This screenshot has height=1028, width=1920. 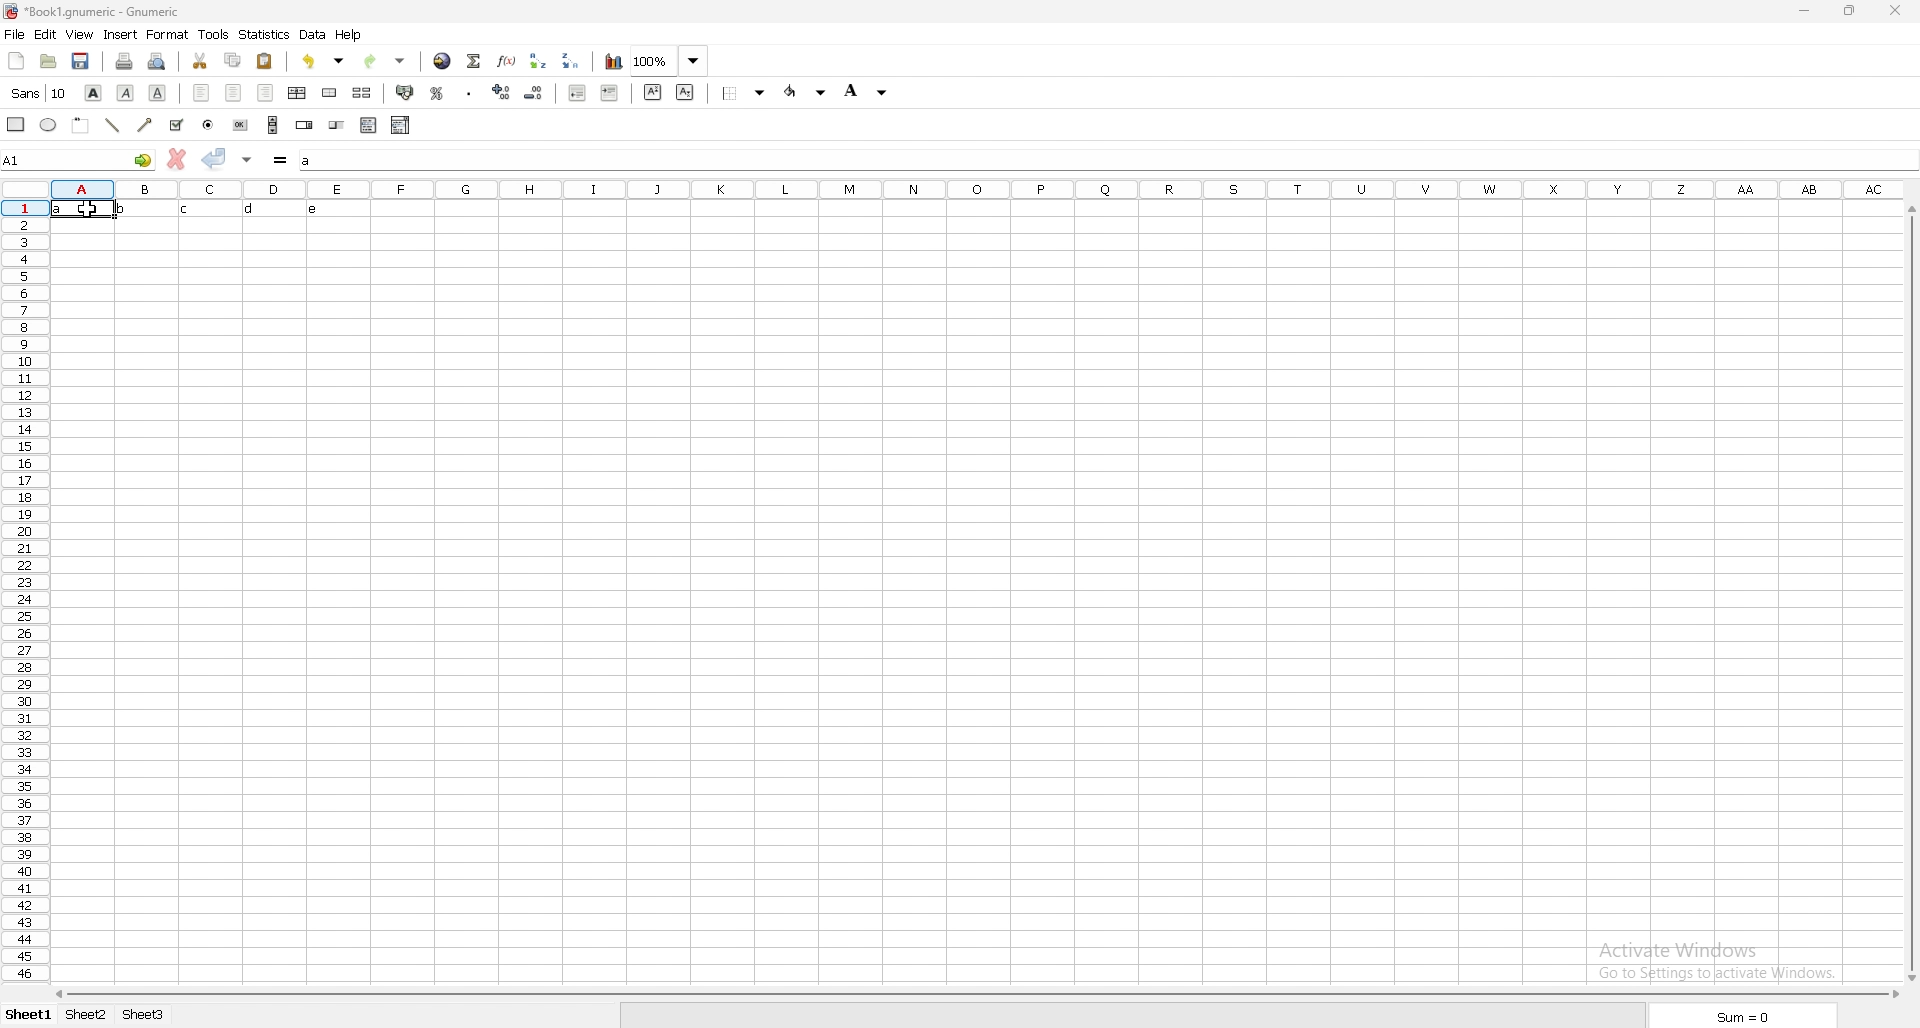 I want to click on combo box, so click(x=400, y=125).